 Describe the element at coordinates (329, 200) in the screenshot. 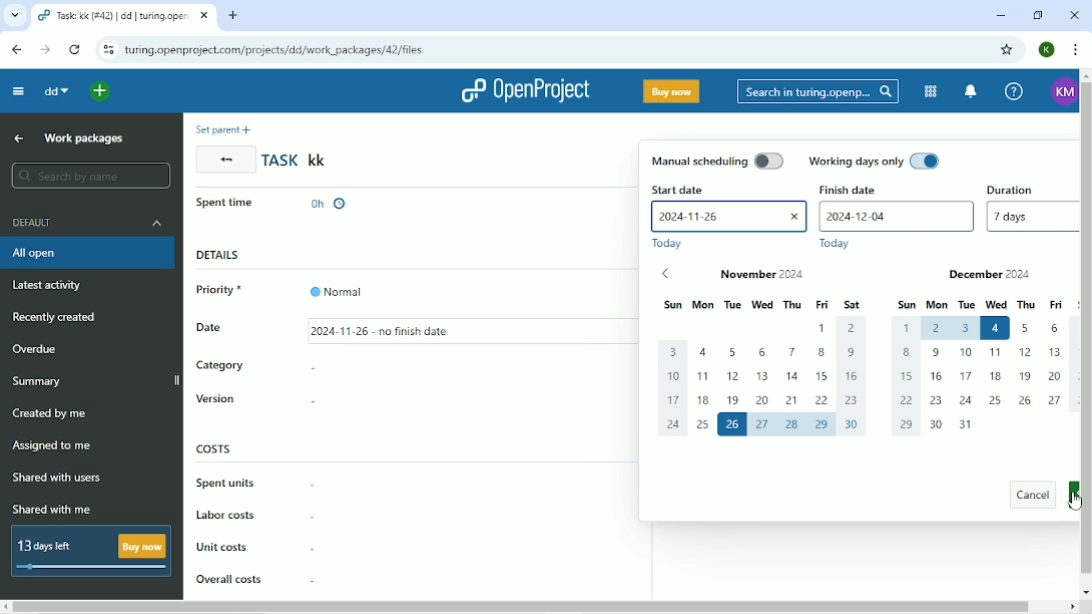

I see `0h` at that location.